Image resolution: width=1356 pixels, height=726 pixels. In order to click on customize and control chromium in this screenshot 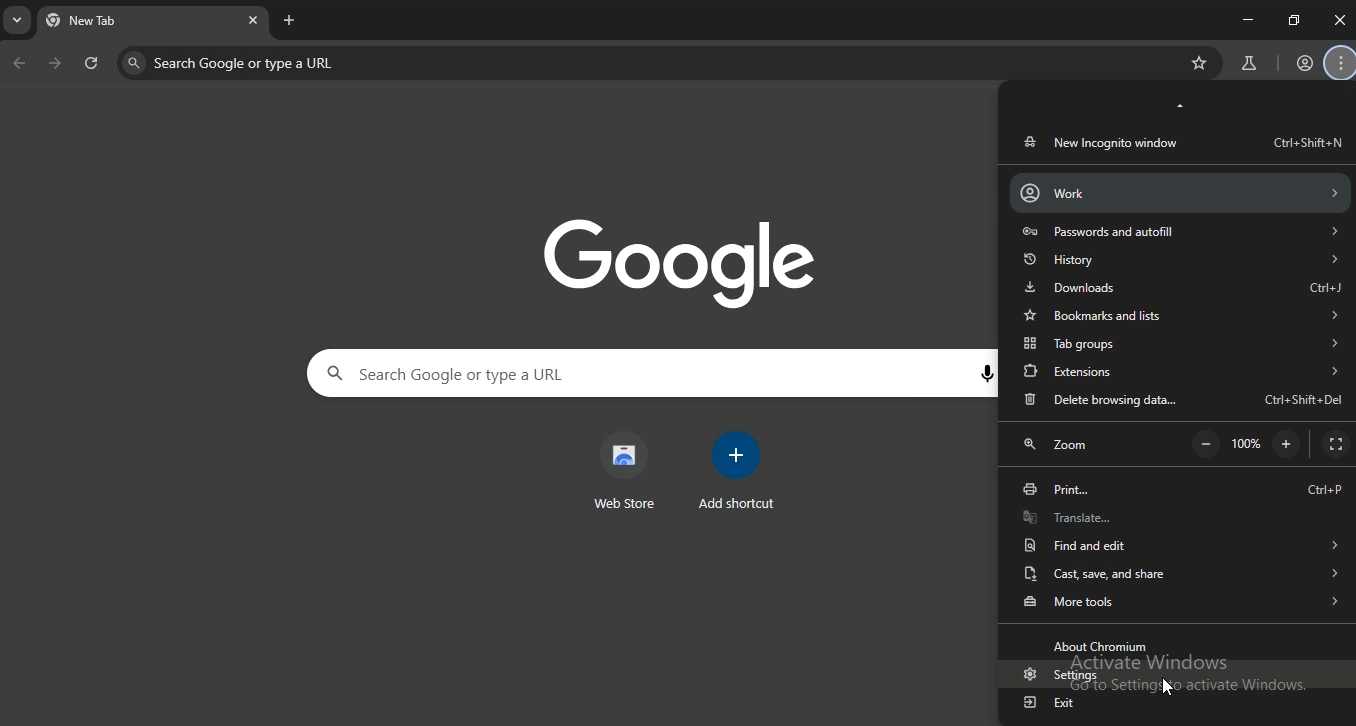, I will do `click(1342, 64)`.